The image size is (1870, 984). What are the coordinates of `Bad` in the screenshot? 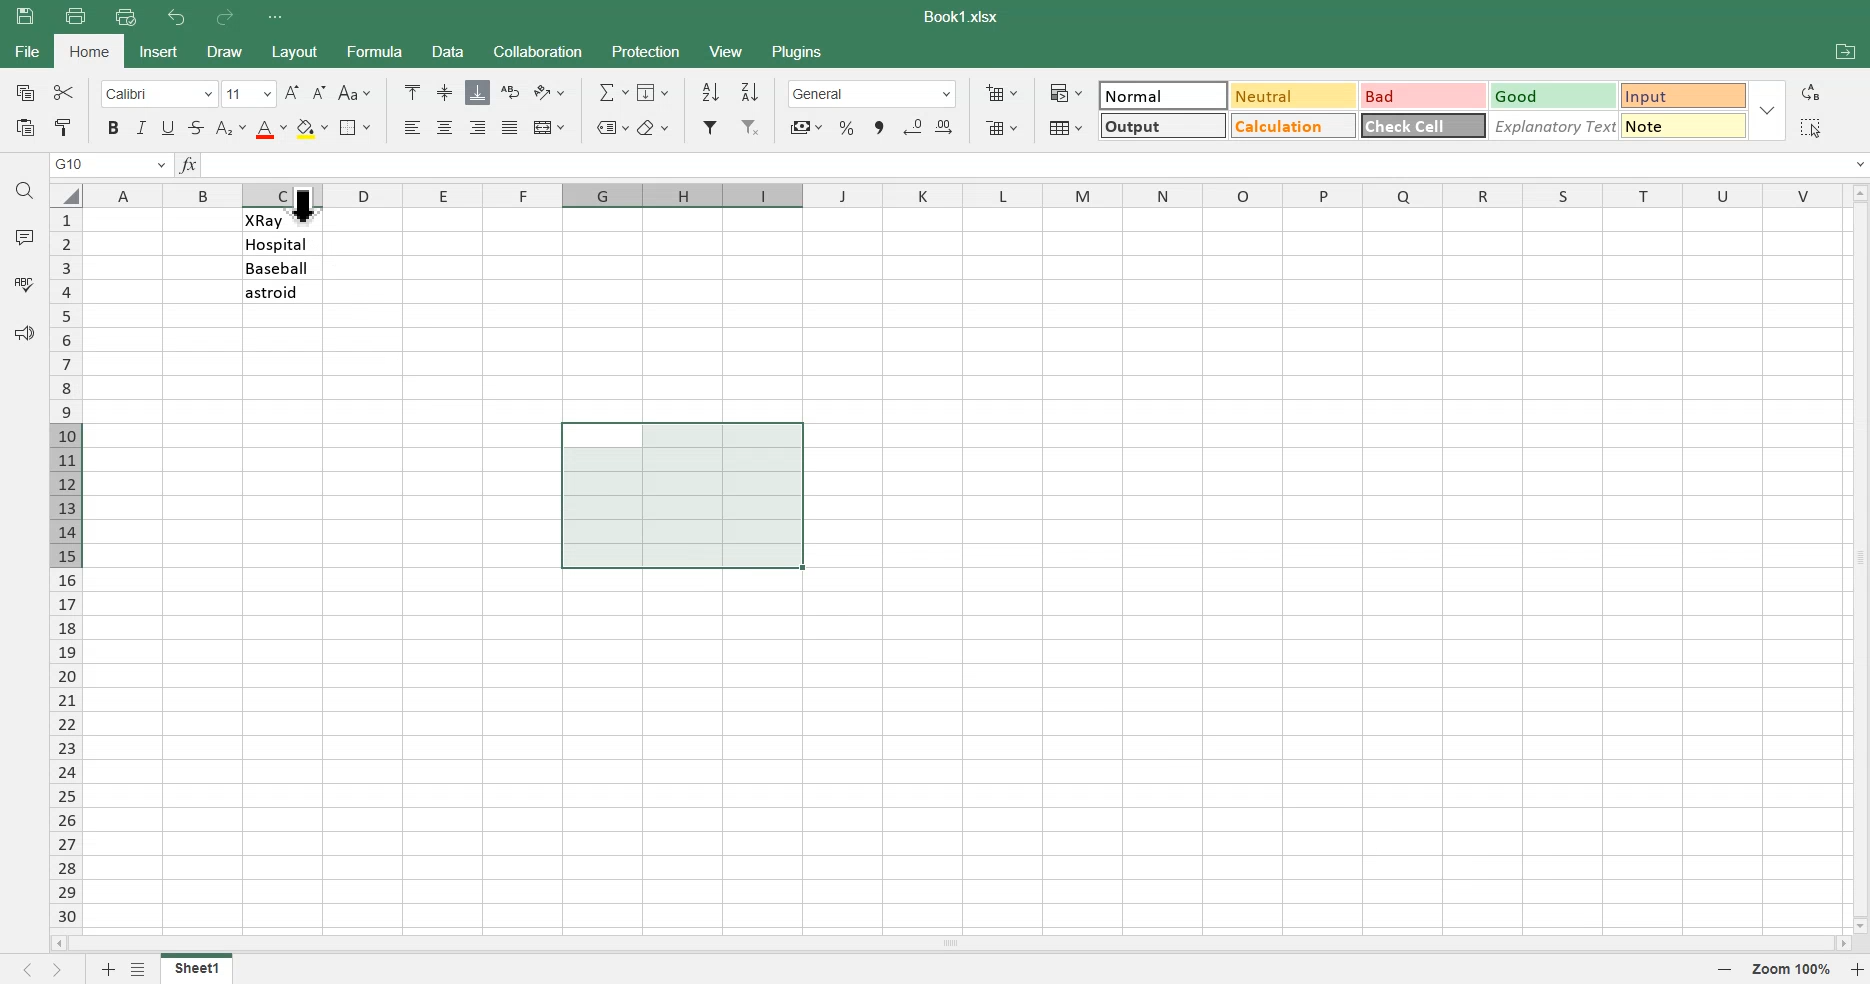 It's located at (1414, 91).